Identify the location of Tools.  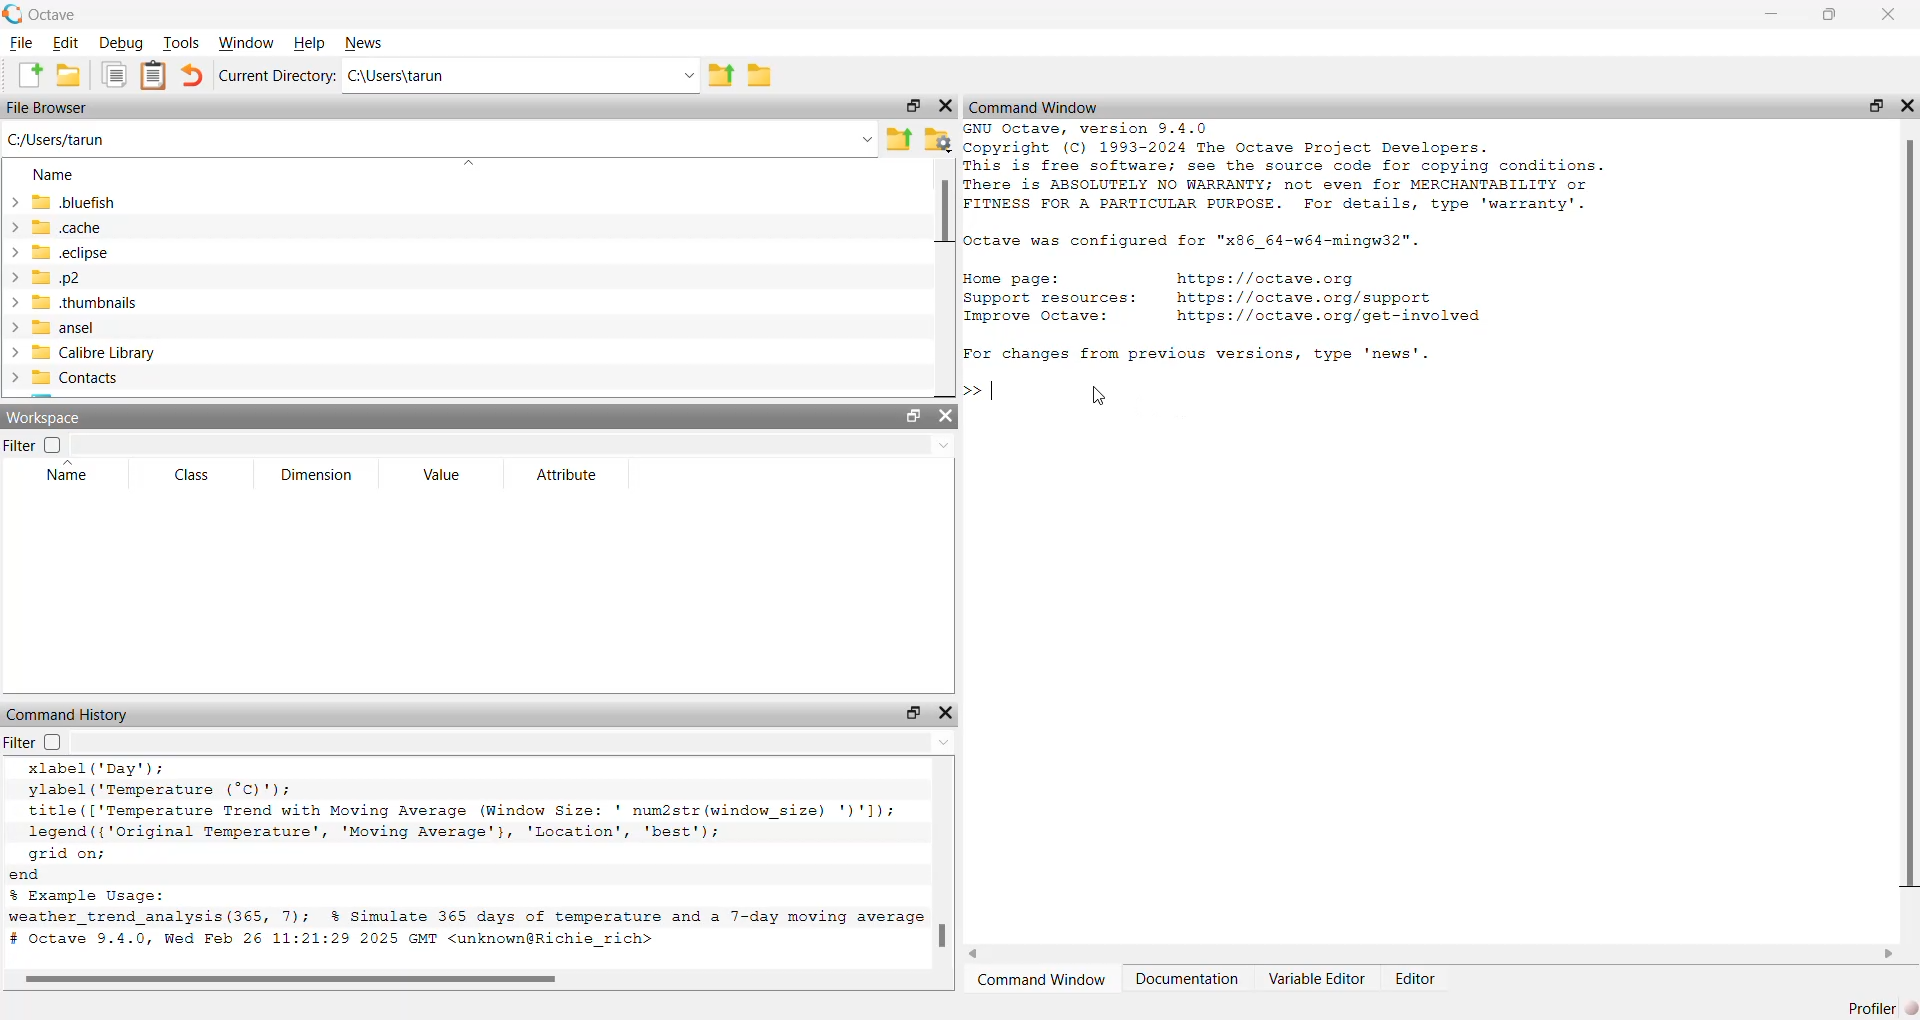
(179, 42).